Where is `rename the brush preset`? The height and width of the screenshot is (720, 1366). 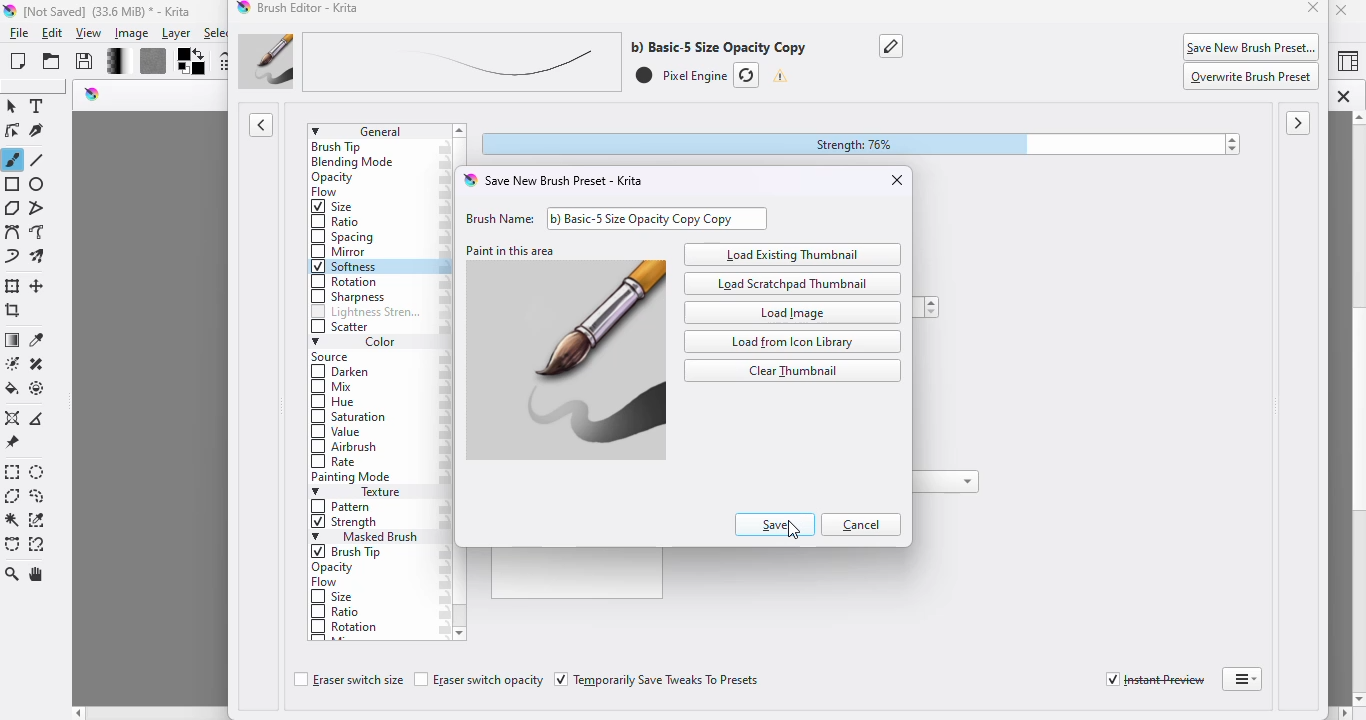
rename the brush preset is located at coordinates (892, 45).